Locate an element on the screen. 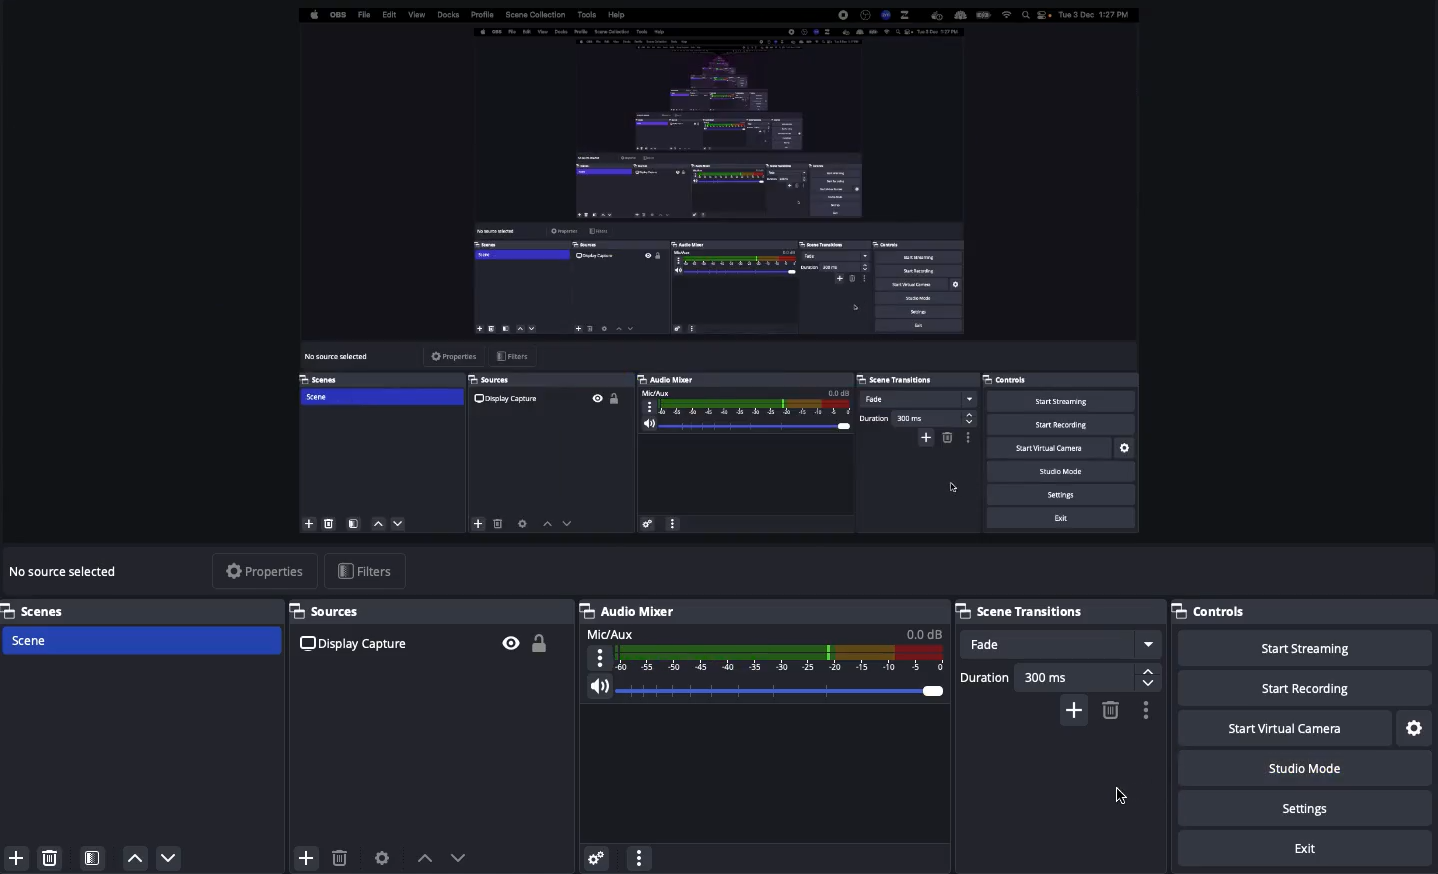  Duration is located at coordinates (1059, 678).